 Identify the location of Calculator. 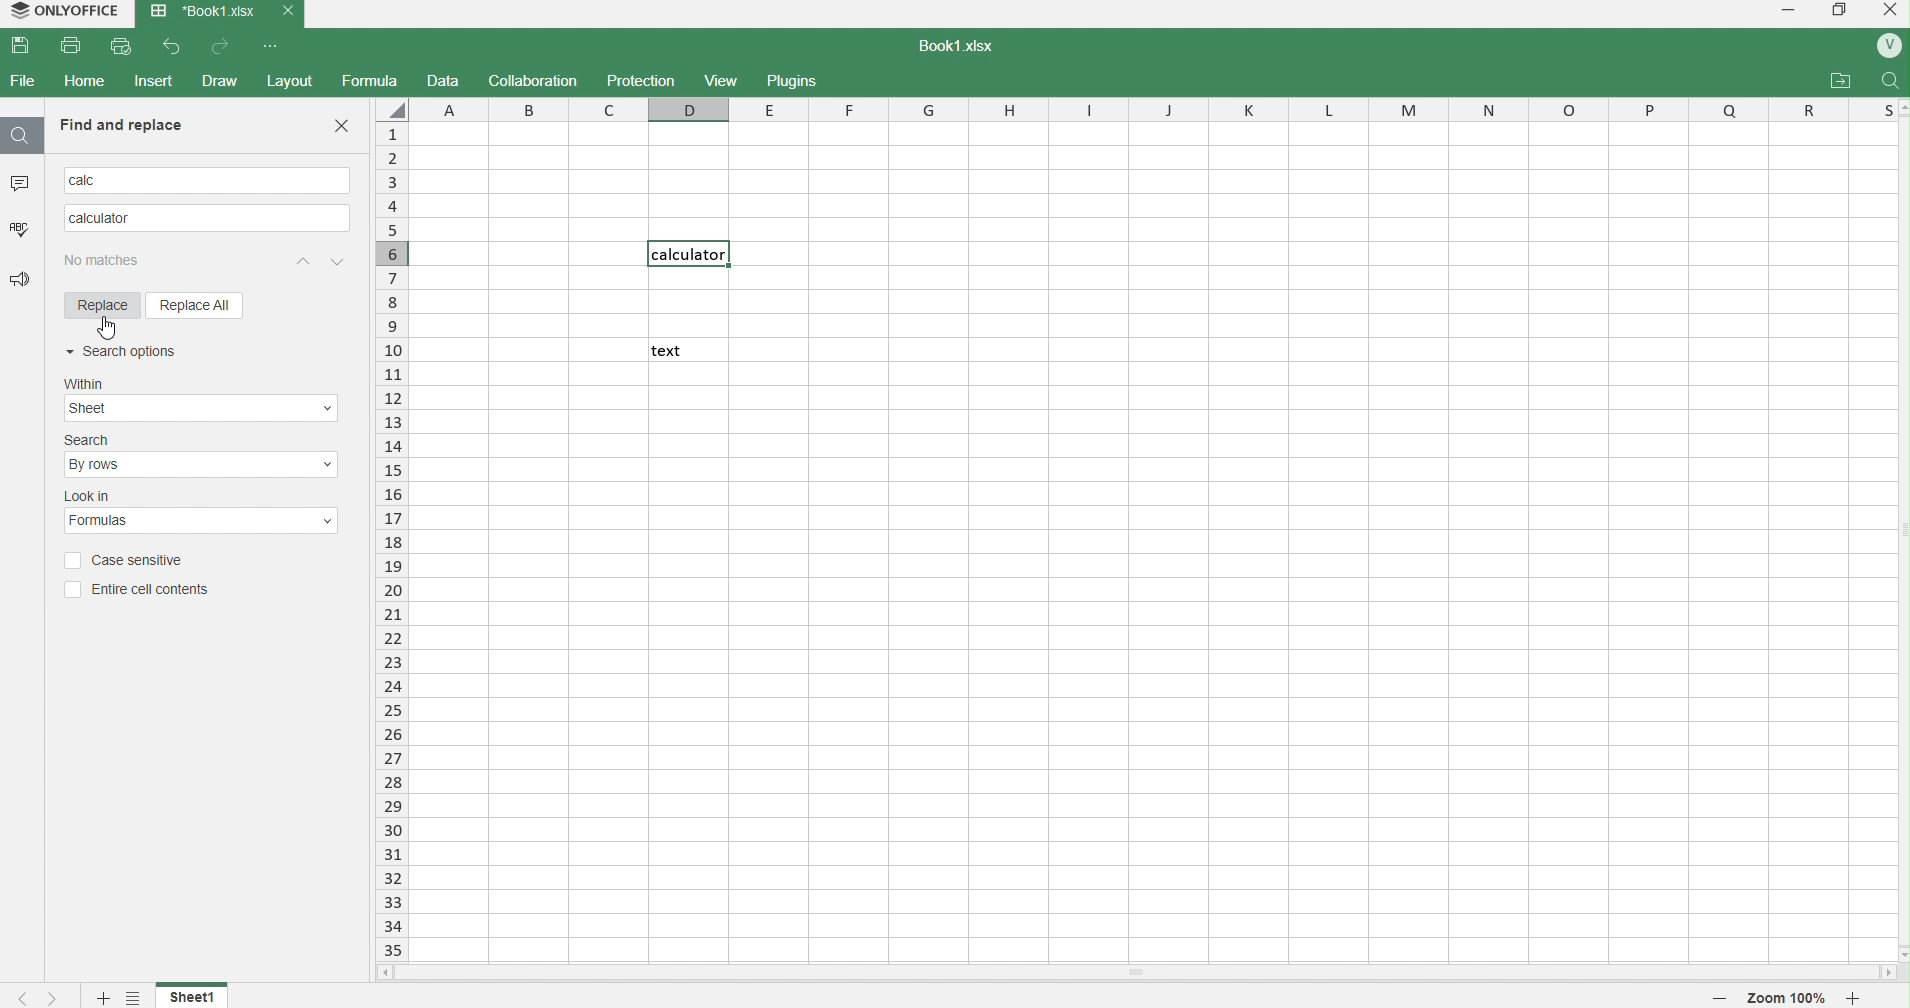
(690, 253).